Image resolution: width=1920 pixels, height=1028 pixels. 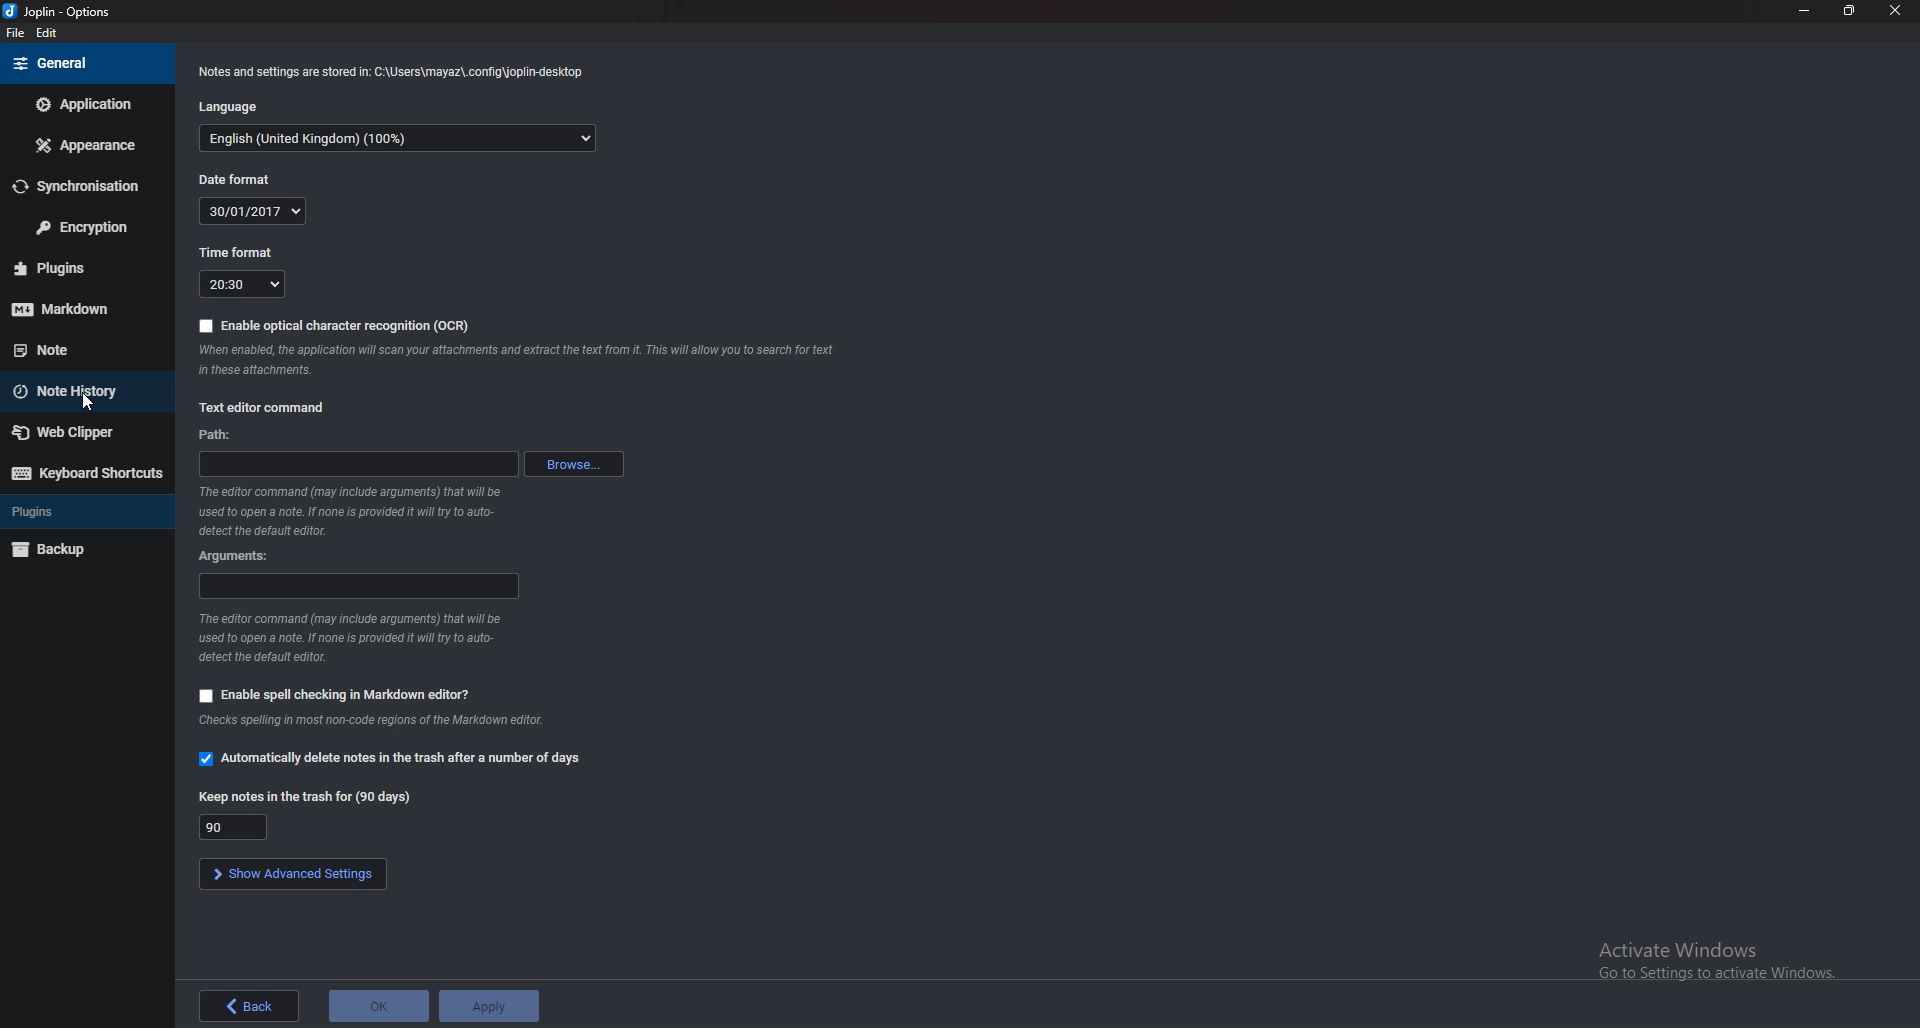 What do you see at coordinates (360, 637) in the screenshot?
I see `info` at bounding box center [360, 637].